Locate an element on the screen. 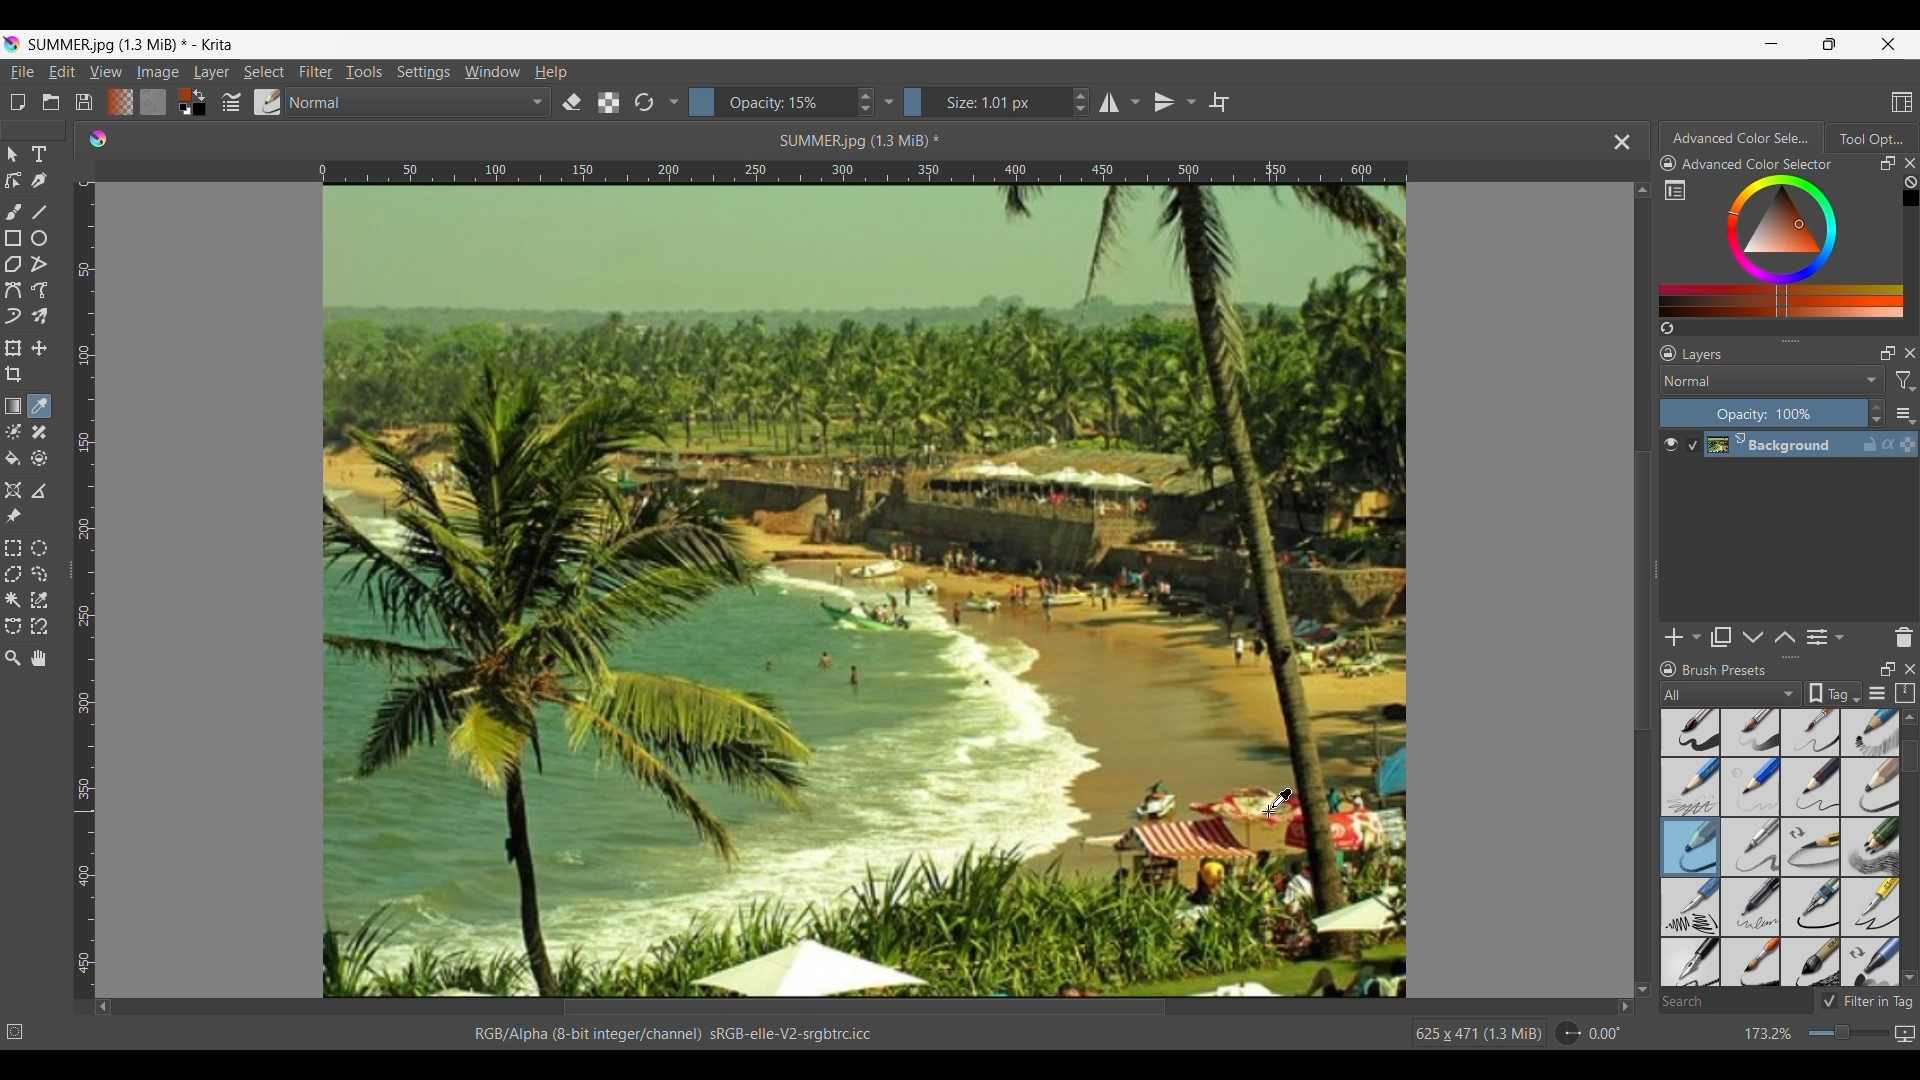 The image size is (1920, 1080). Quick slide to left is located at coordinates (103, 1008).